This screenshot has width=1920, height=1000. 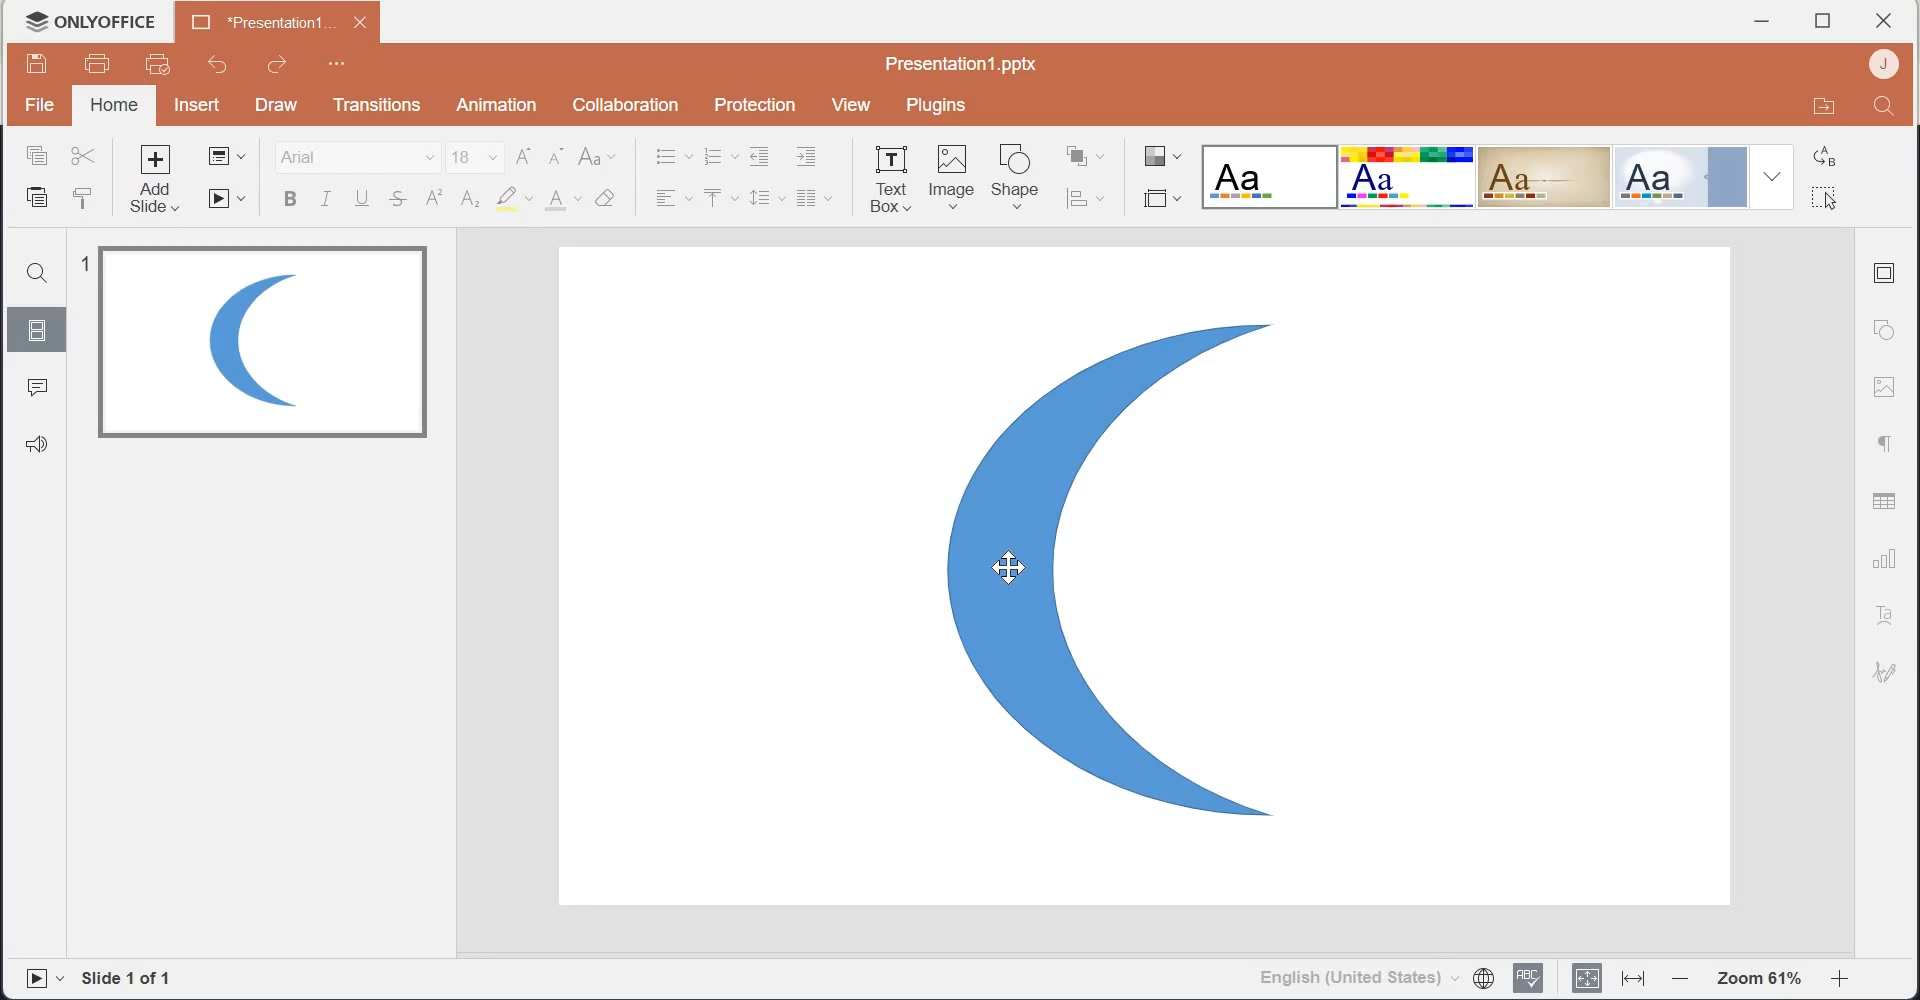 I want to click on Search, so click(x=1883, y=106).